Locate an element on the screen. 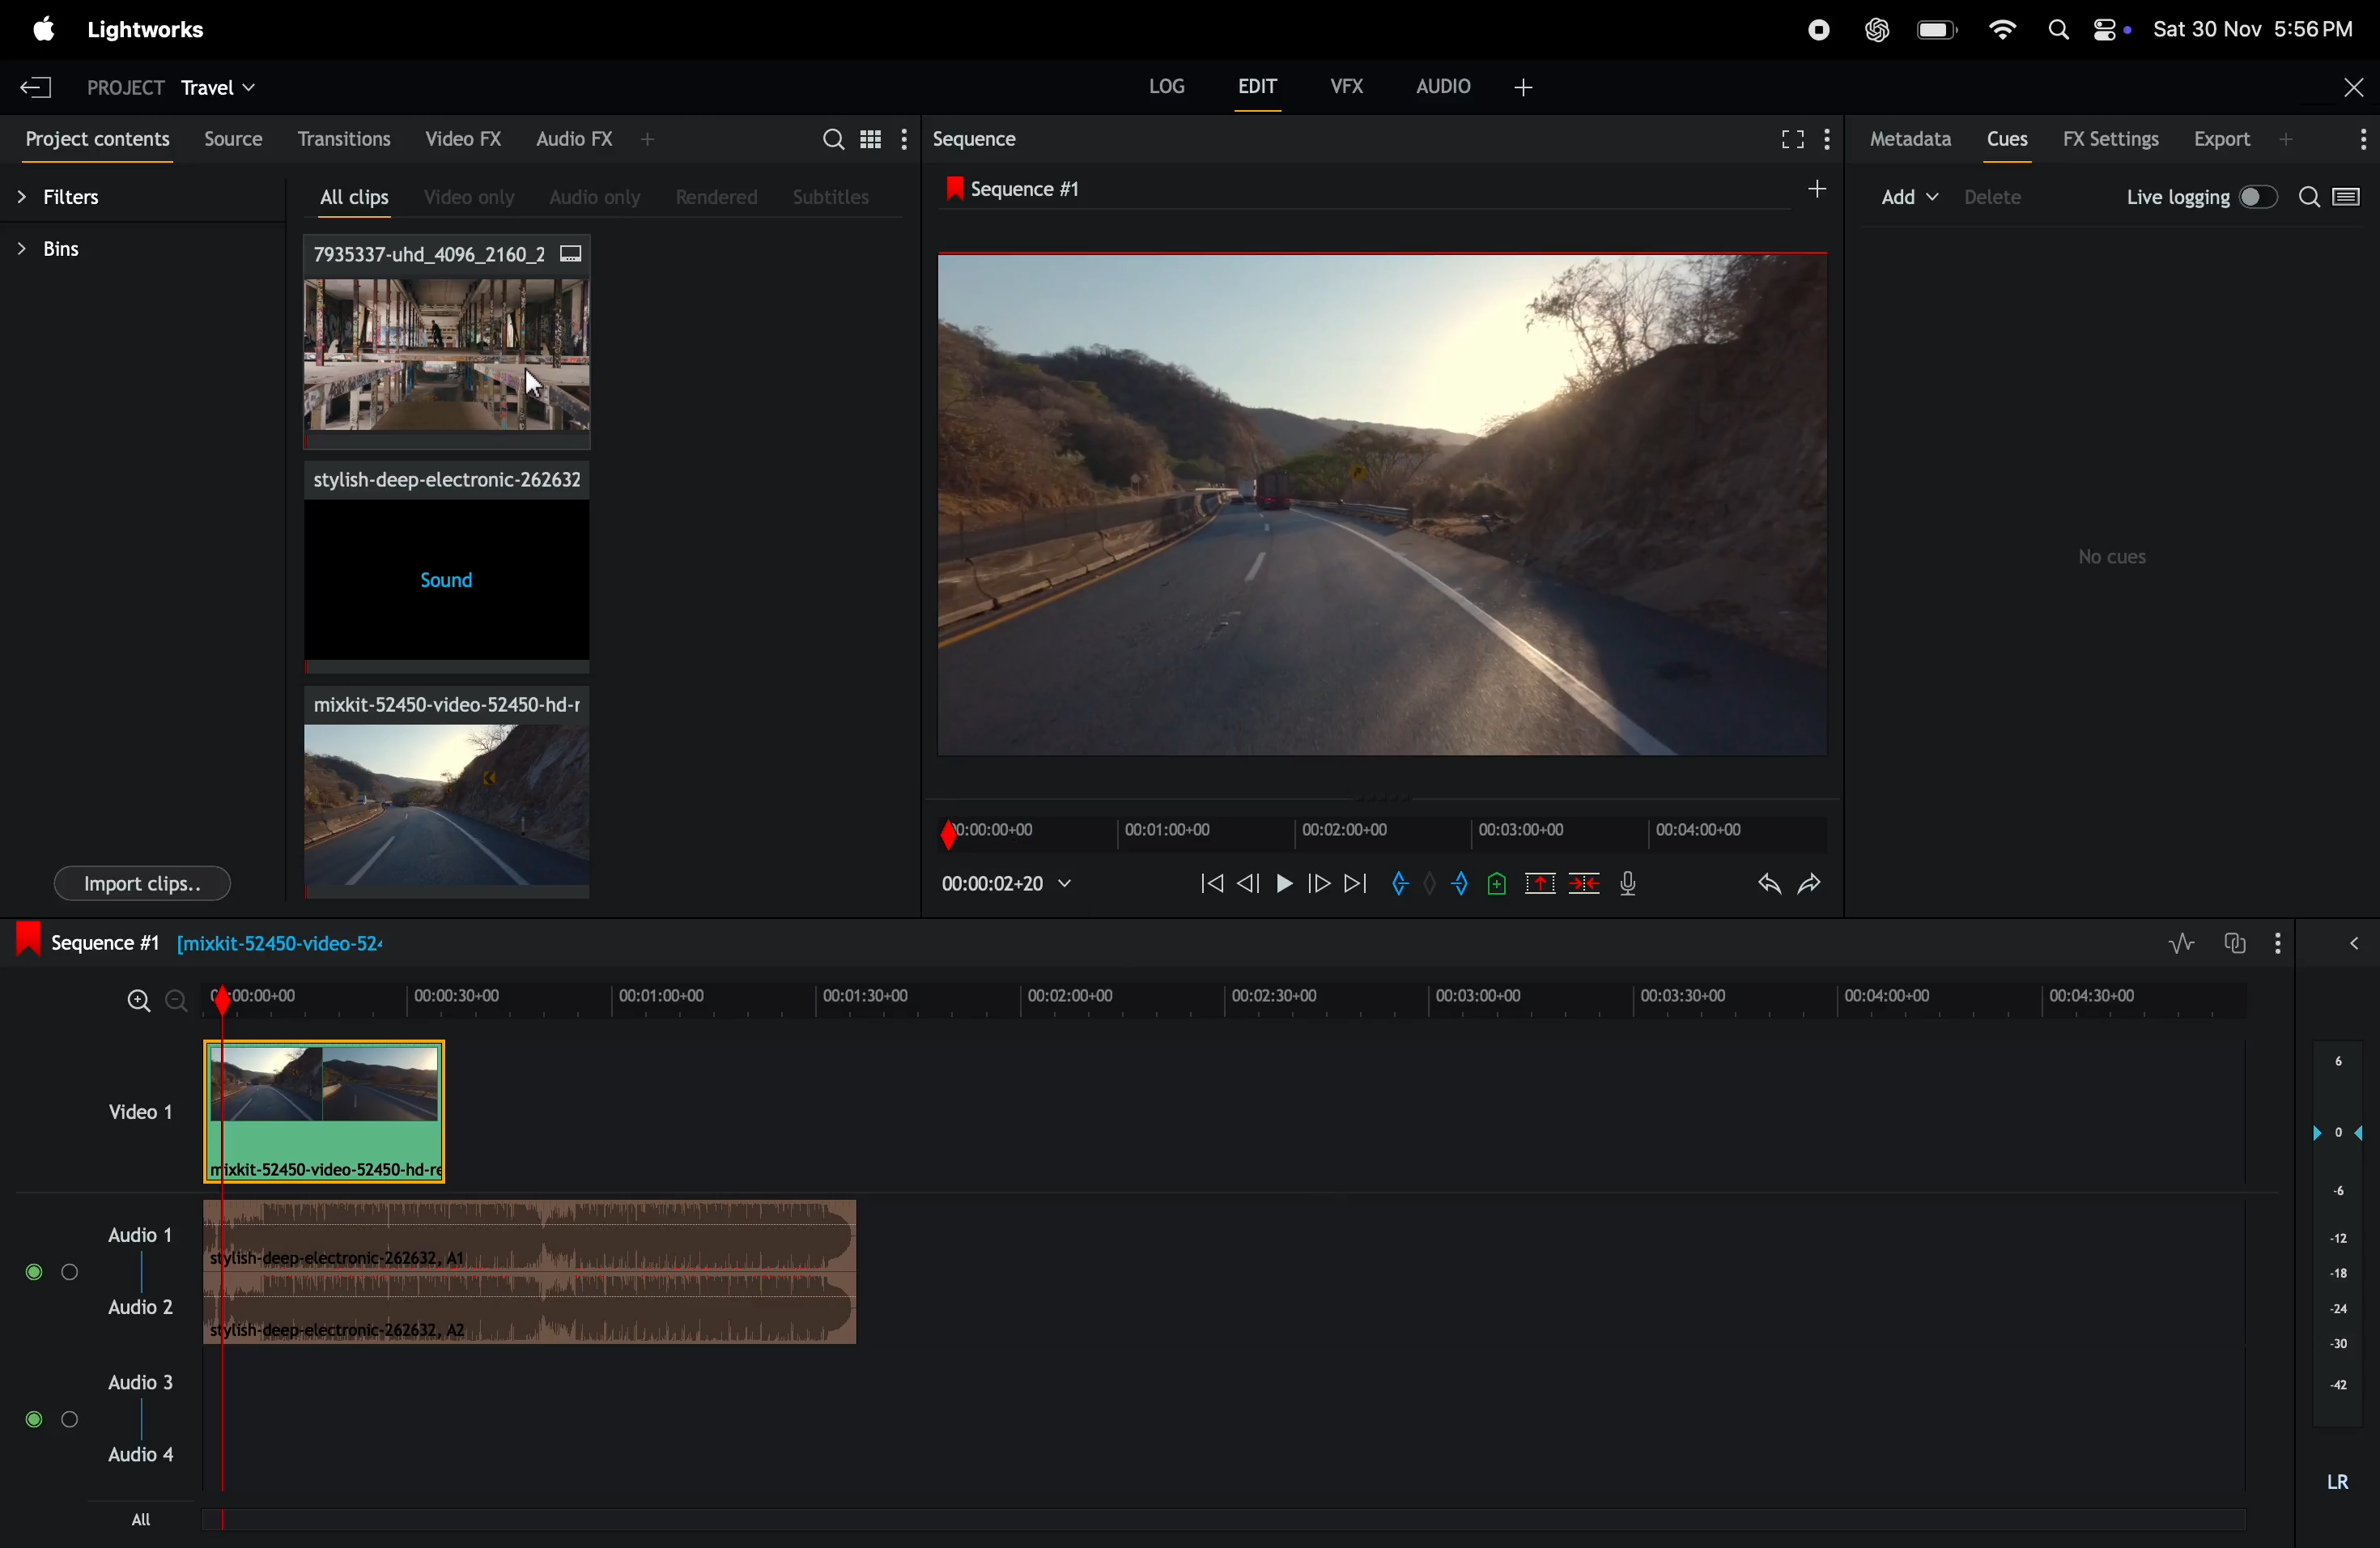 Image resolution: width=2380 pixels, height=1548 pixels. video only is located at coordinates (460, 198).